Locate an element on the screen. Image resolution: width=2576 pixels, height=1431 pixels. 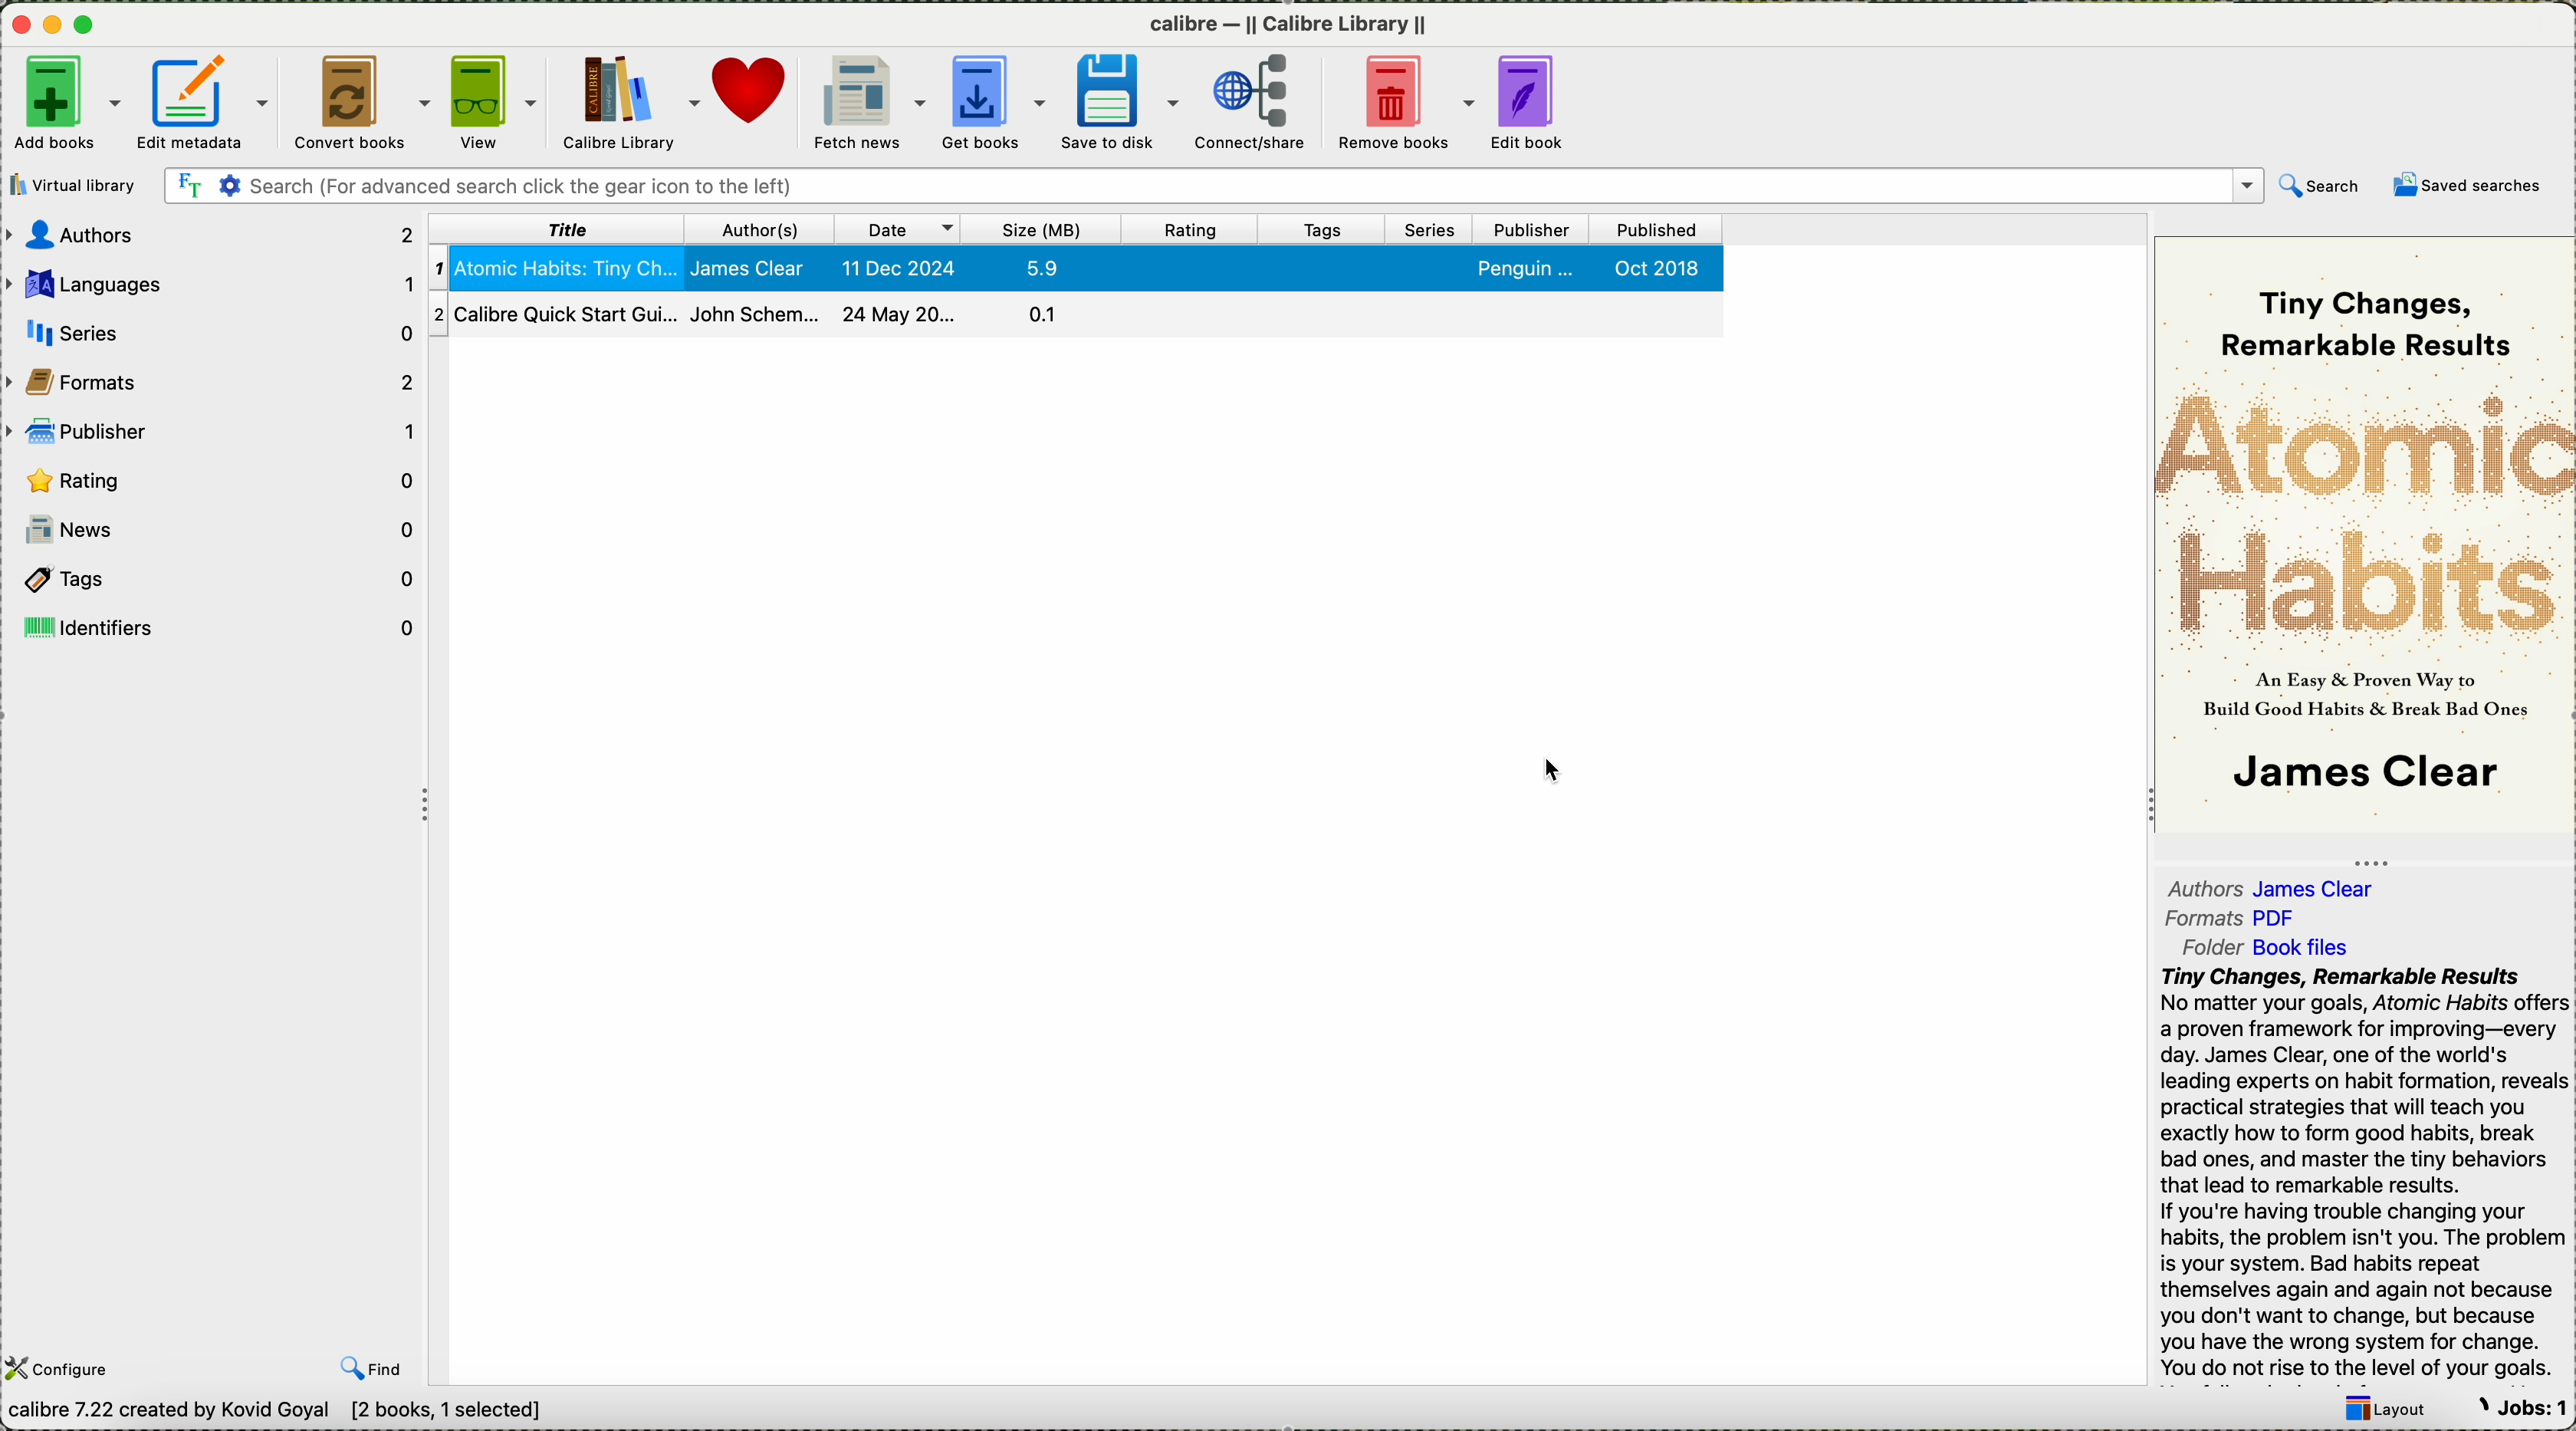
published is located at coordinates (1658, 229).